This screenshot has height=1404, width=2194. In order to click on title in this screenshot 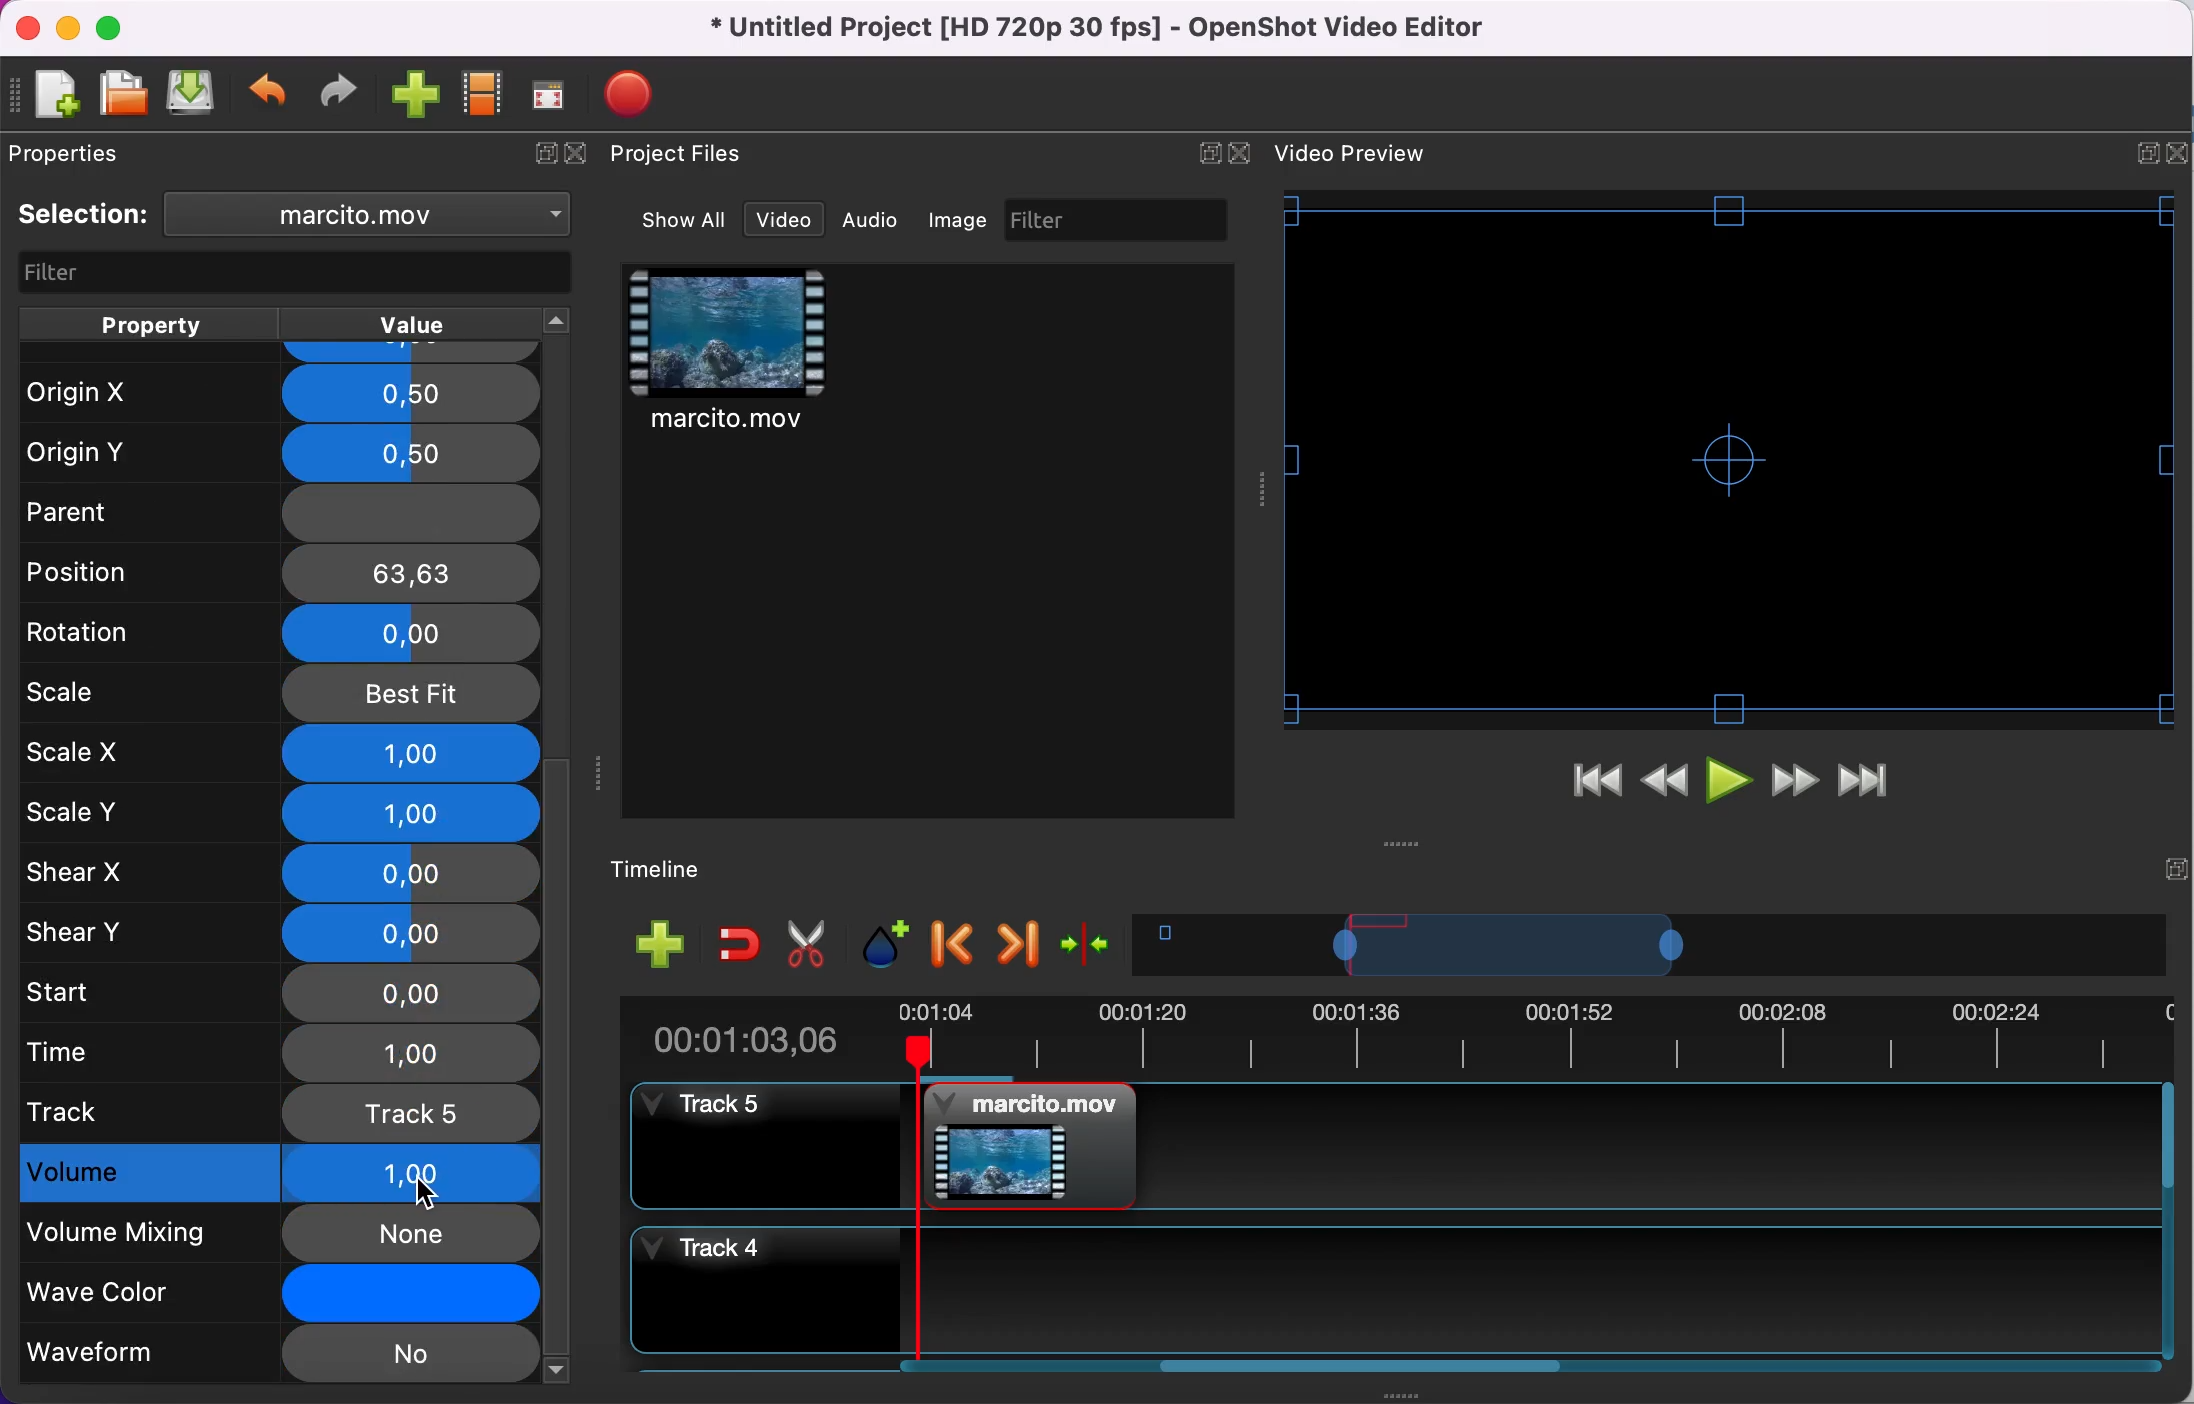, I will do `click(1104, 29)`.